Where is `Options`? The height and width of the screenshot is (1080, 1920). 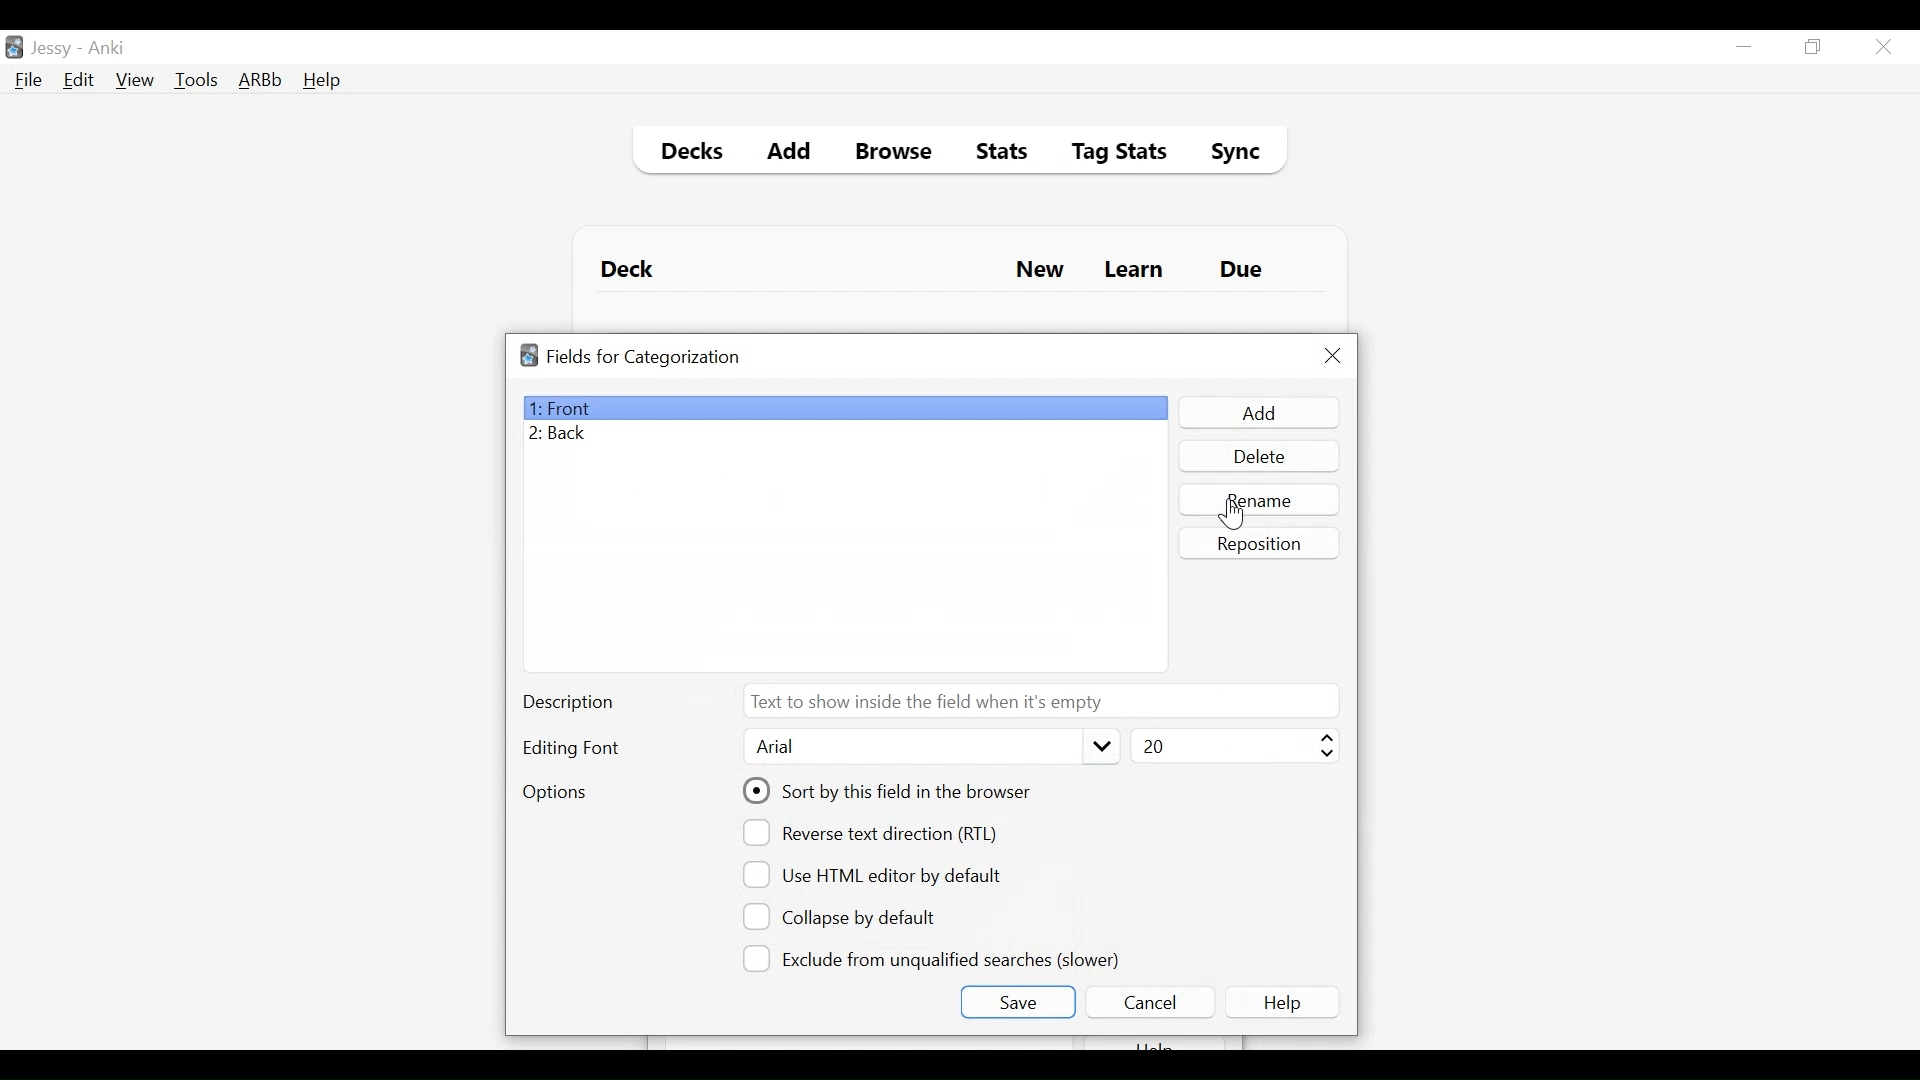
Options is located at coordinates (554, 794).